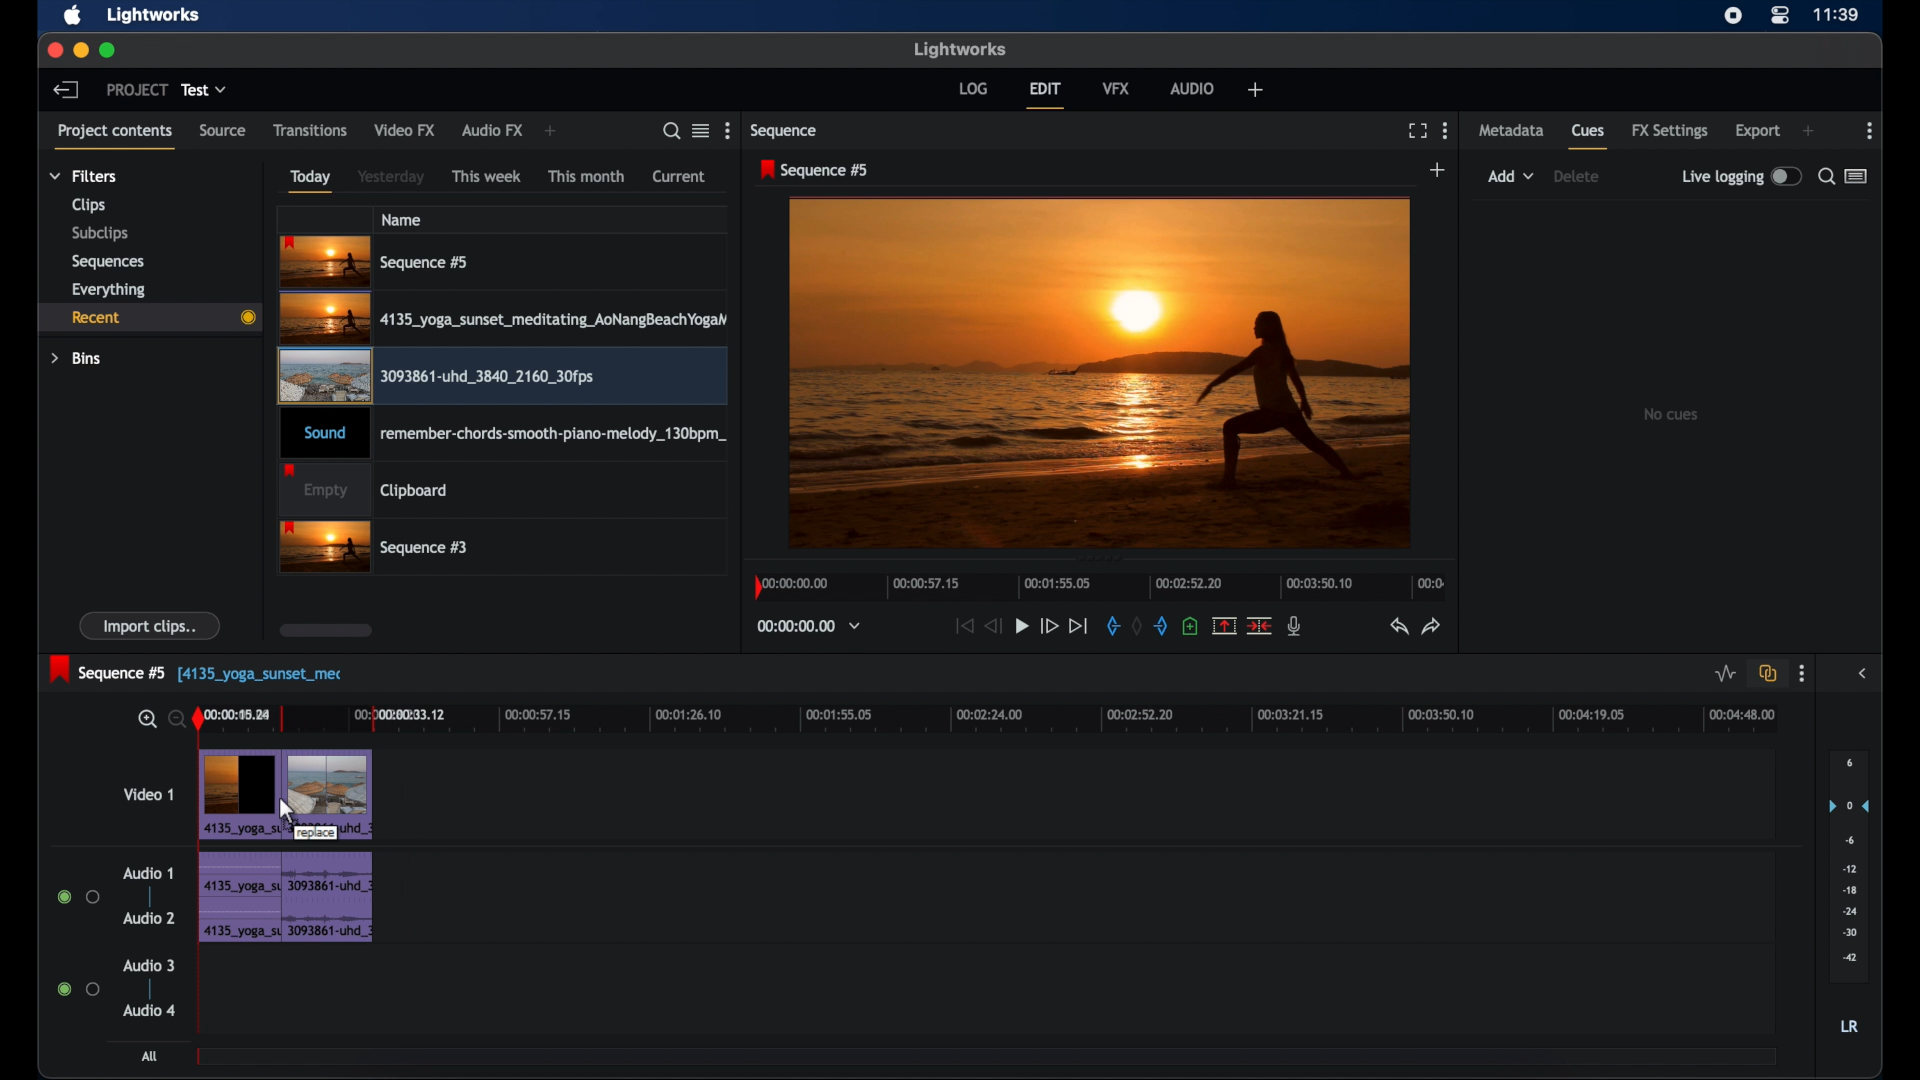  I want to click on source, so click(223, 130).